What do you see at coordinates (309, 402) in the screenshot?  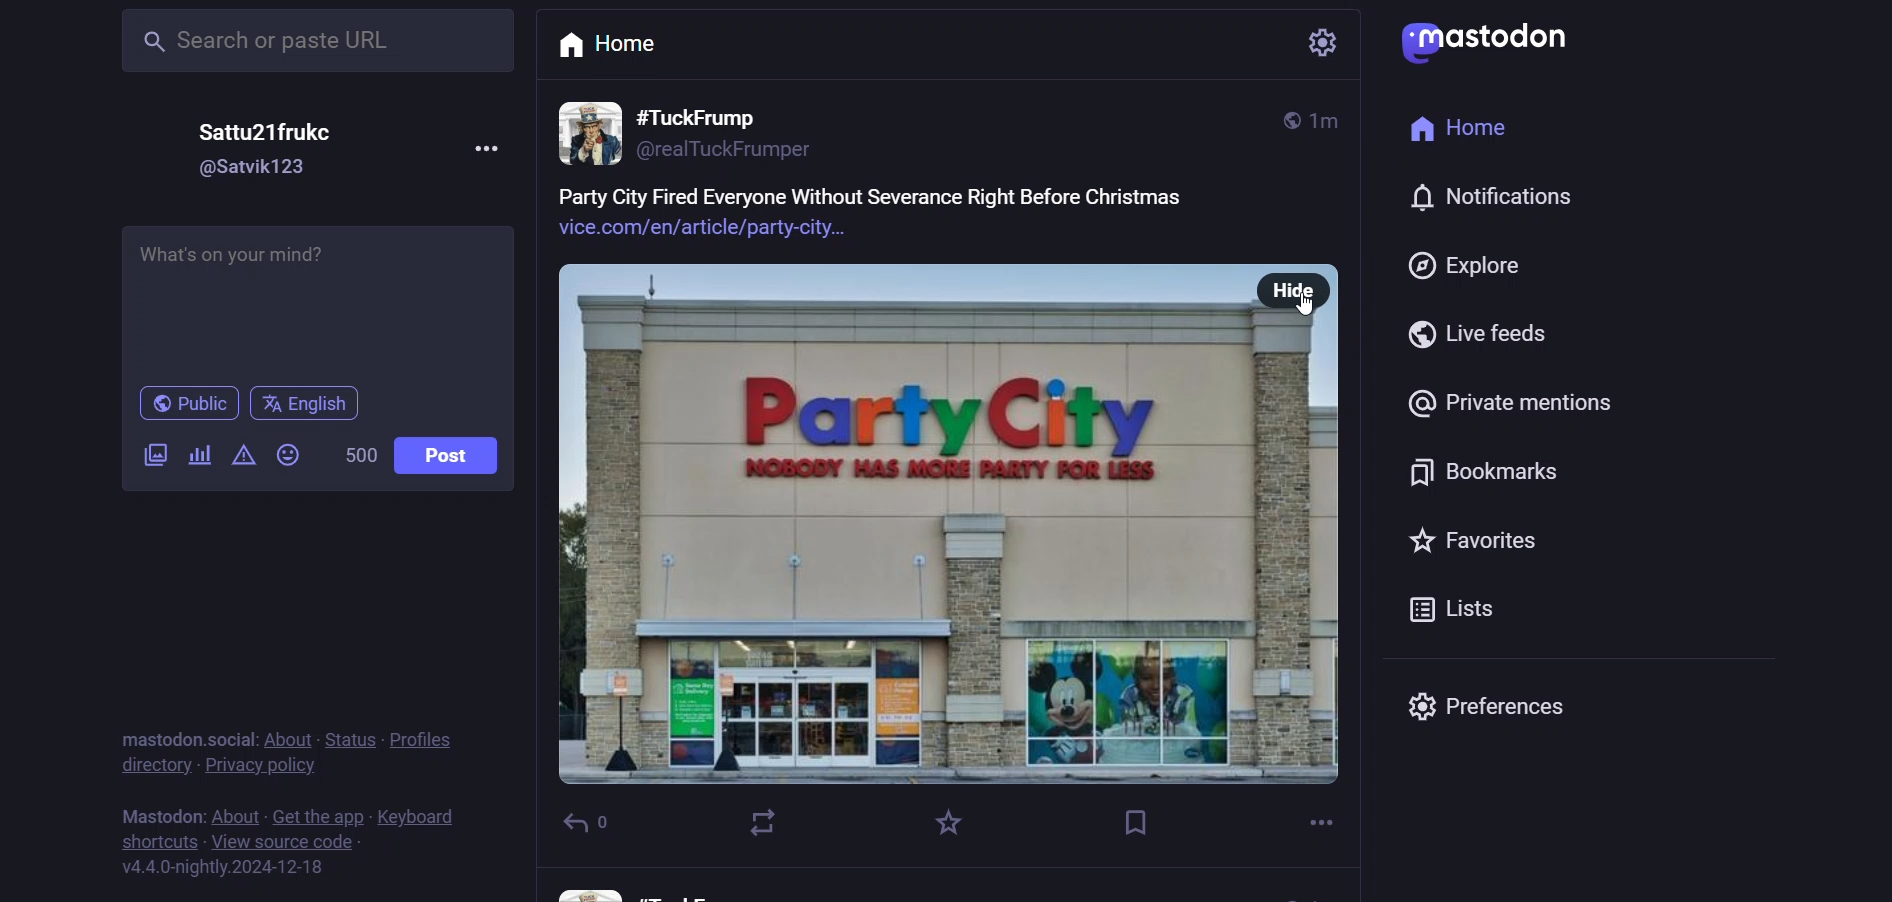 I see `Language` at bounding box center [309, 402].